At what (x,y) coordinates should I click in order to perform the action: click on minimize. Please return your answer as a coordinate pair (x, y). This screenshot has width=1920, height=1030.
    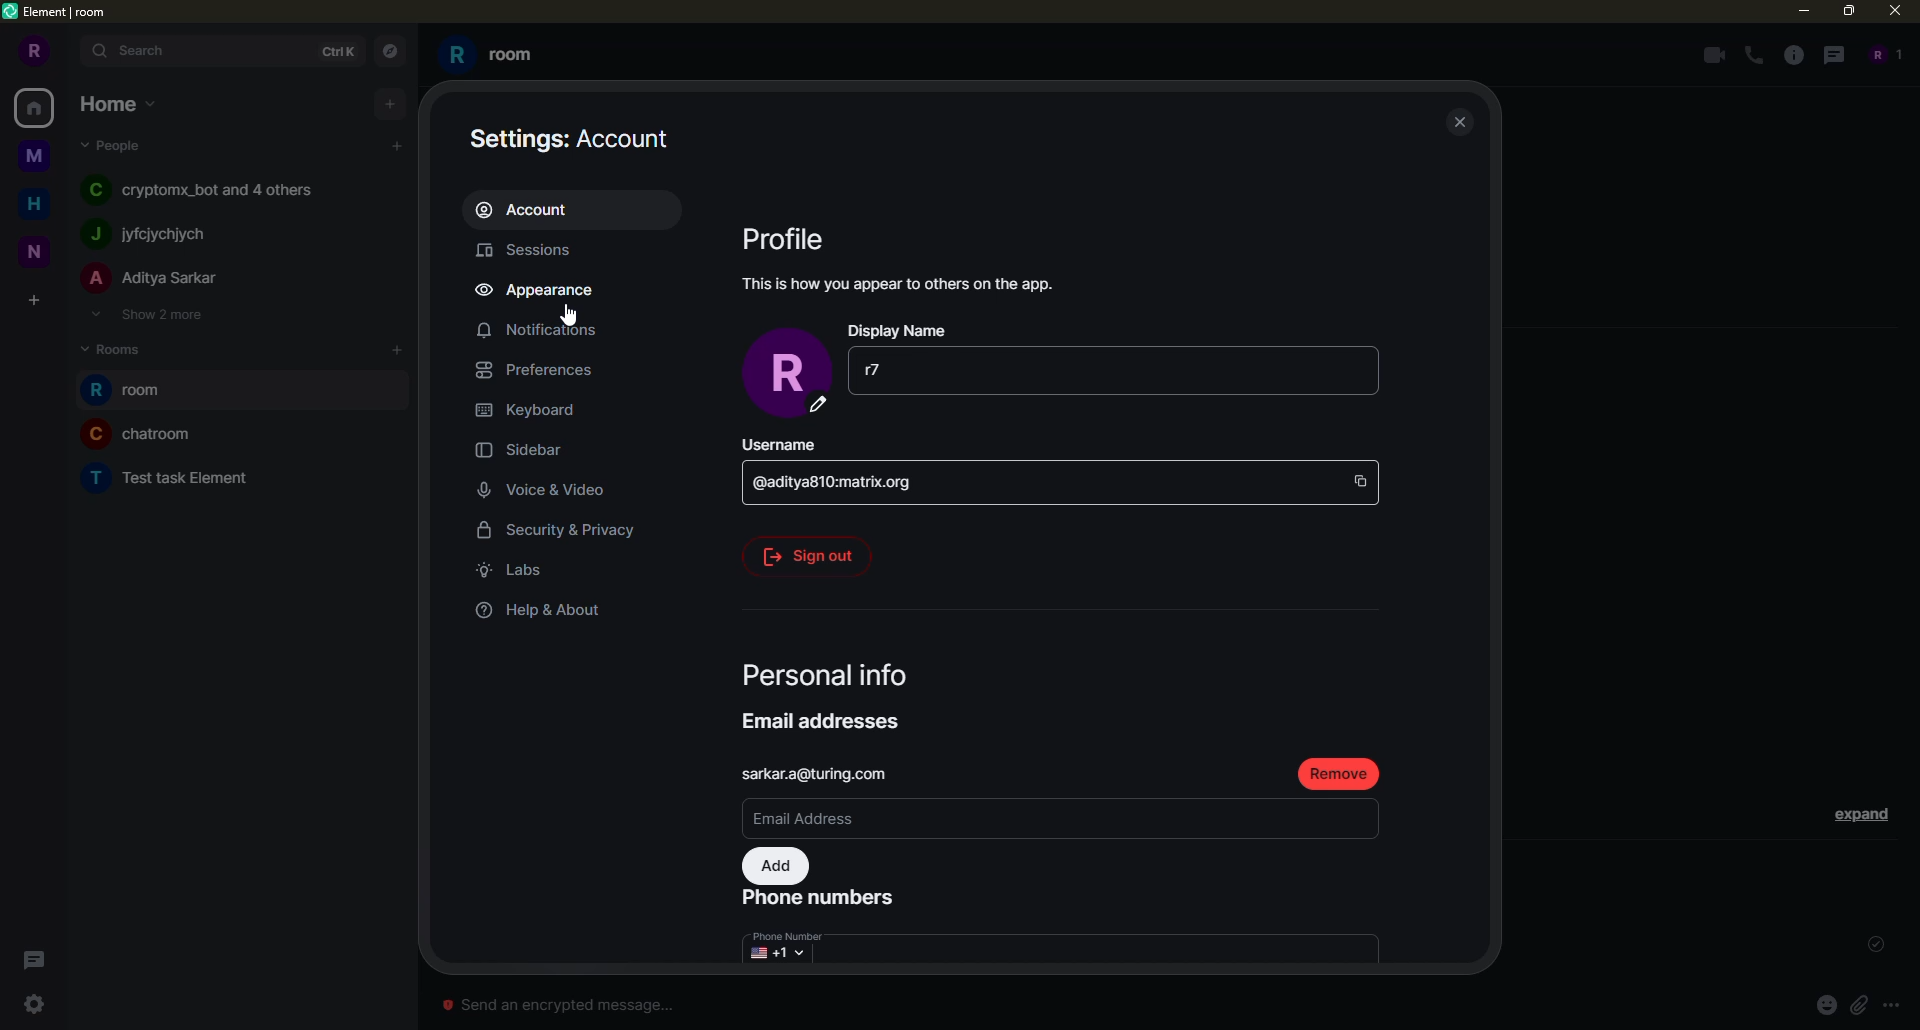
    Looking at the image, I should click on (1797, 10).